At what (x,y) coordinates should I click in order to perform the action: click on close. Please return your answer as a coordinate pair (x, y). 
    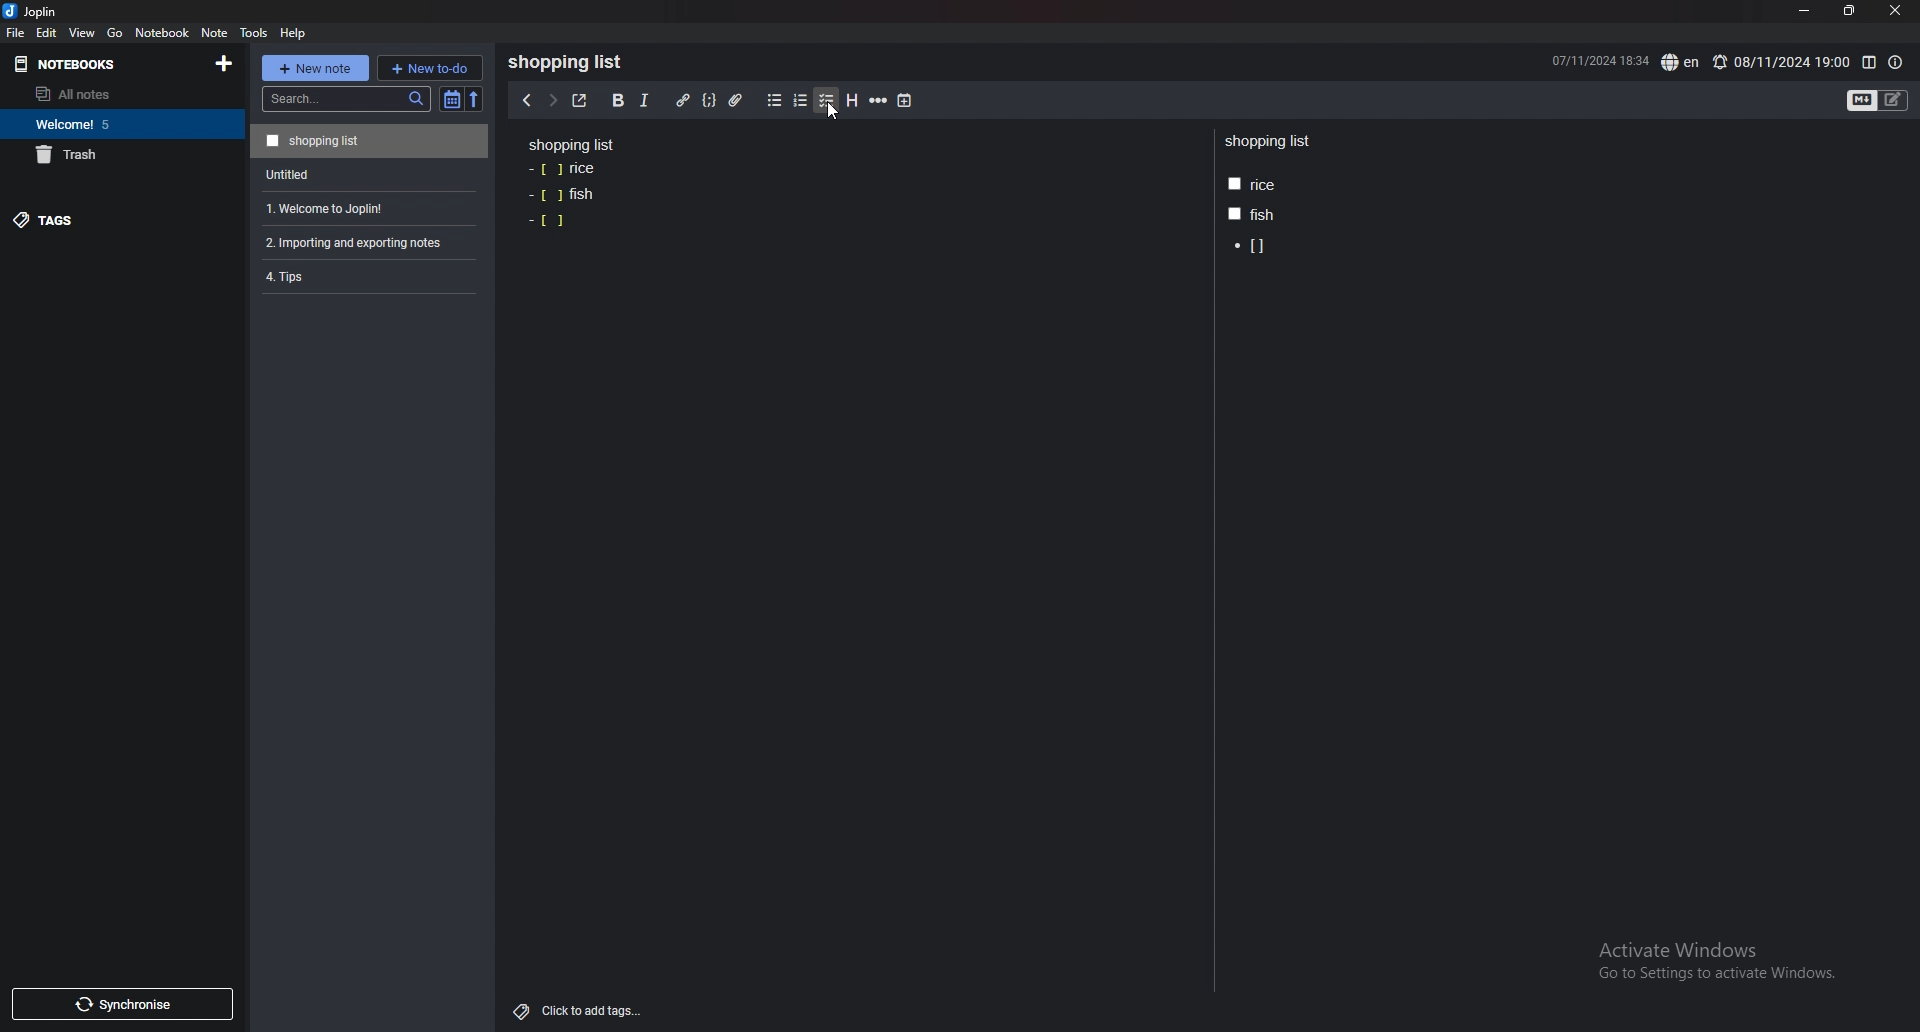
    Looking at the image, I should click on (1894, 11).